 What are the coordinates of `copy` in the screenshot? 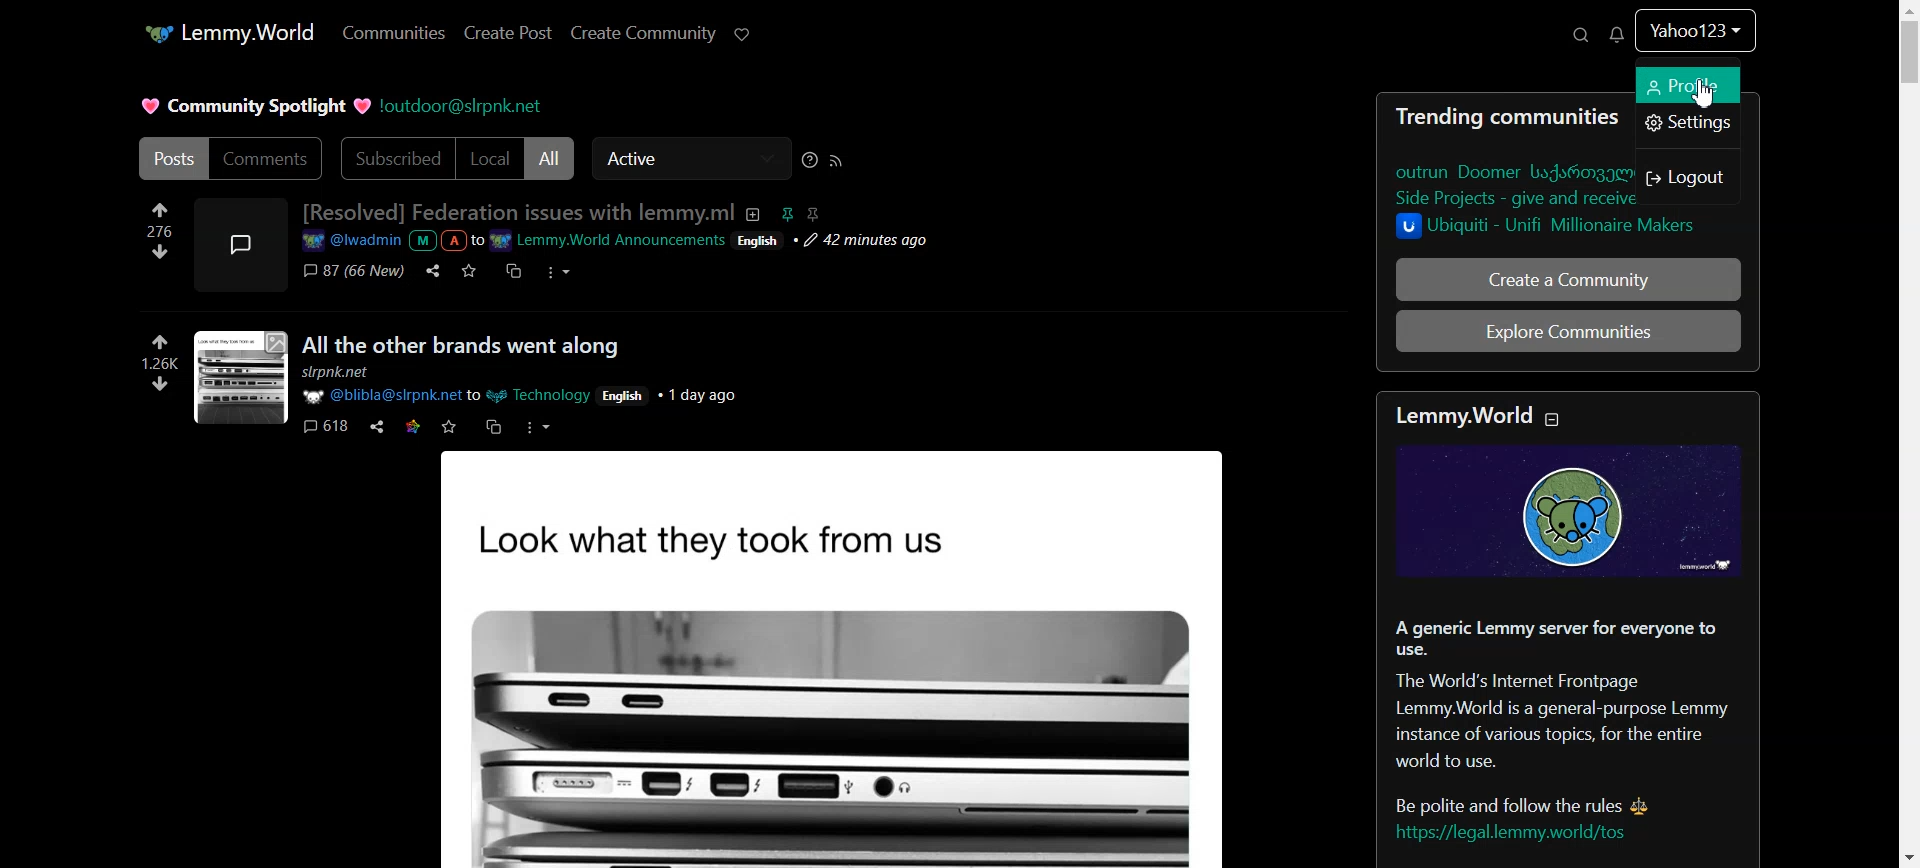 It's located at (492, 426).